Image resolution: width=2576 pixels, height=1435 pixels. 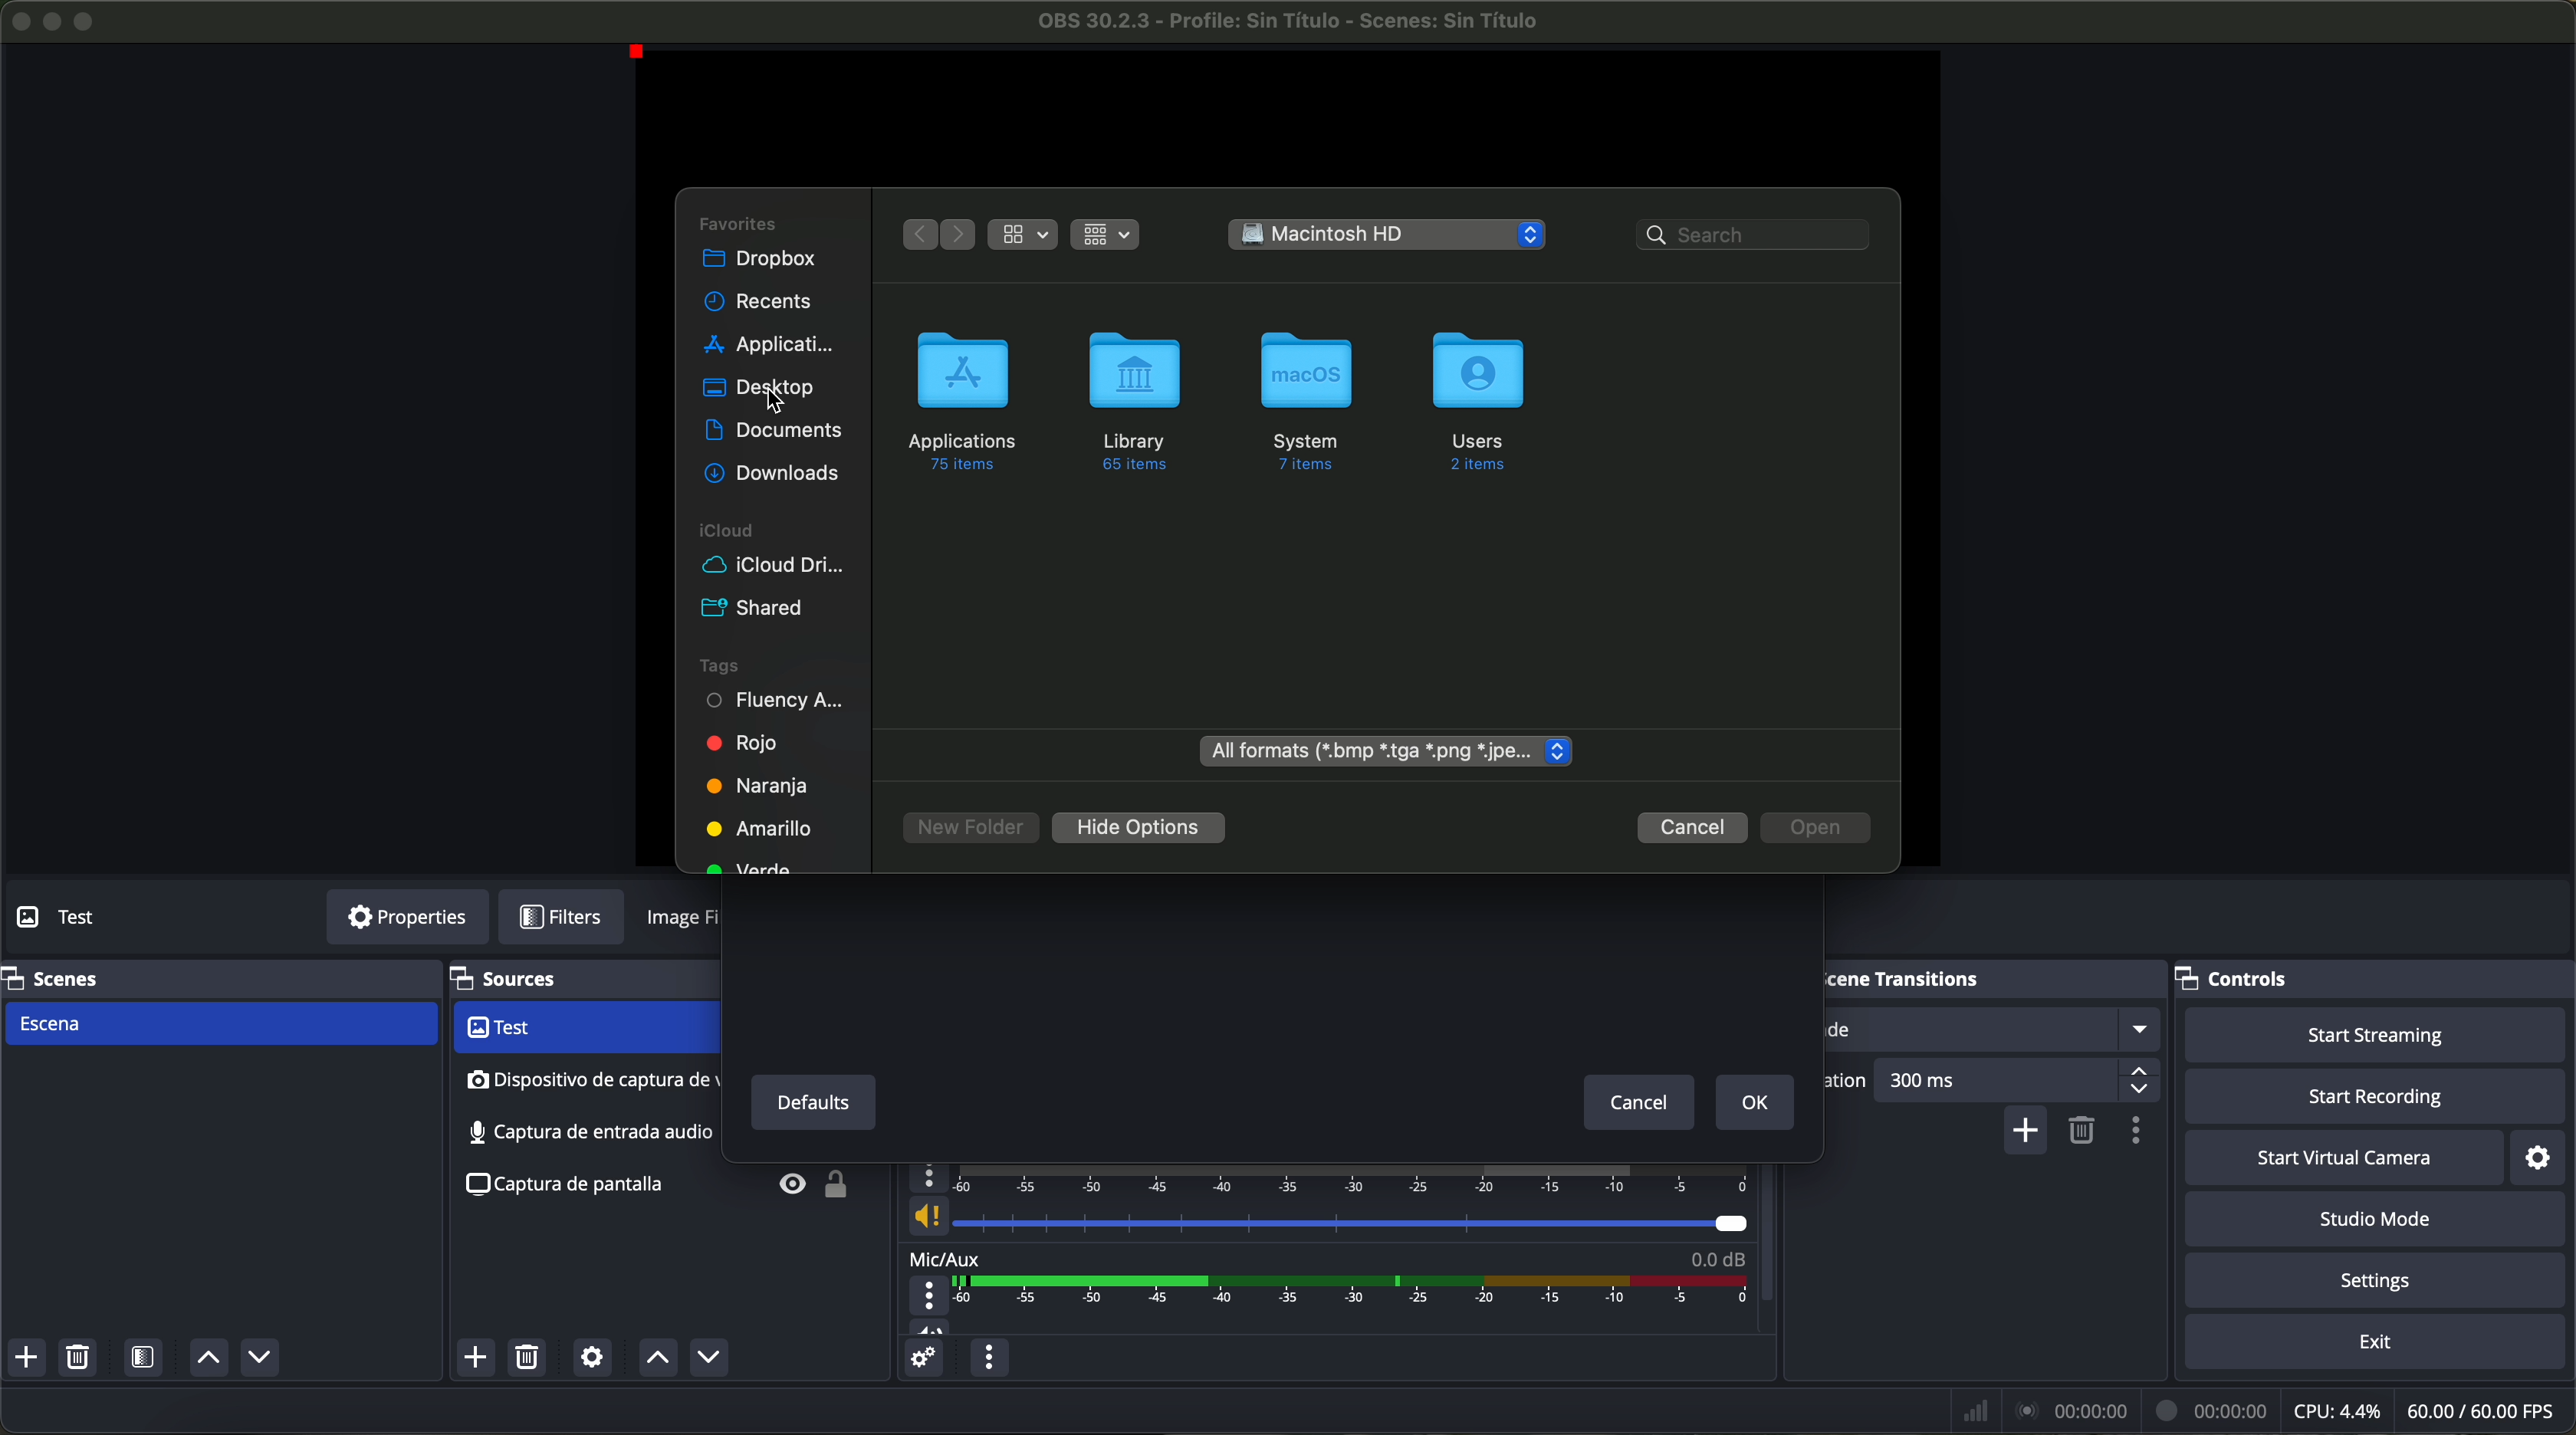 What do you see at coordinates (1138, 405) in the screenshot?
I see `library folder` at bounding box center [1138, 405].